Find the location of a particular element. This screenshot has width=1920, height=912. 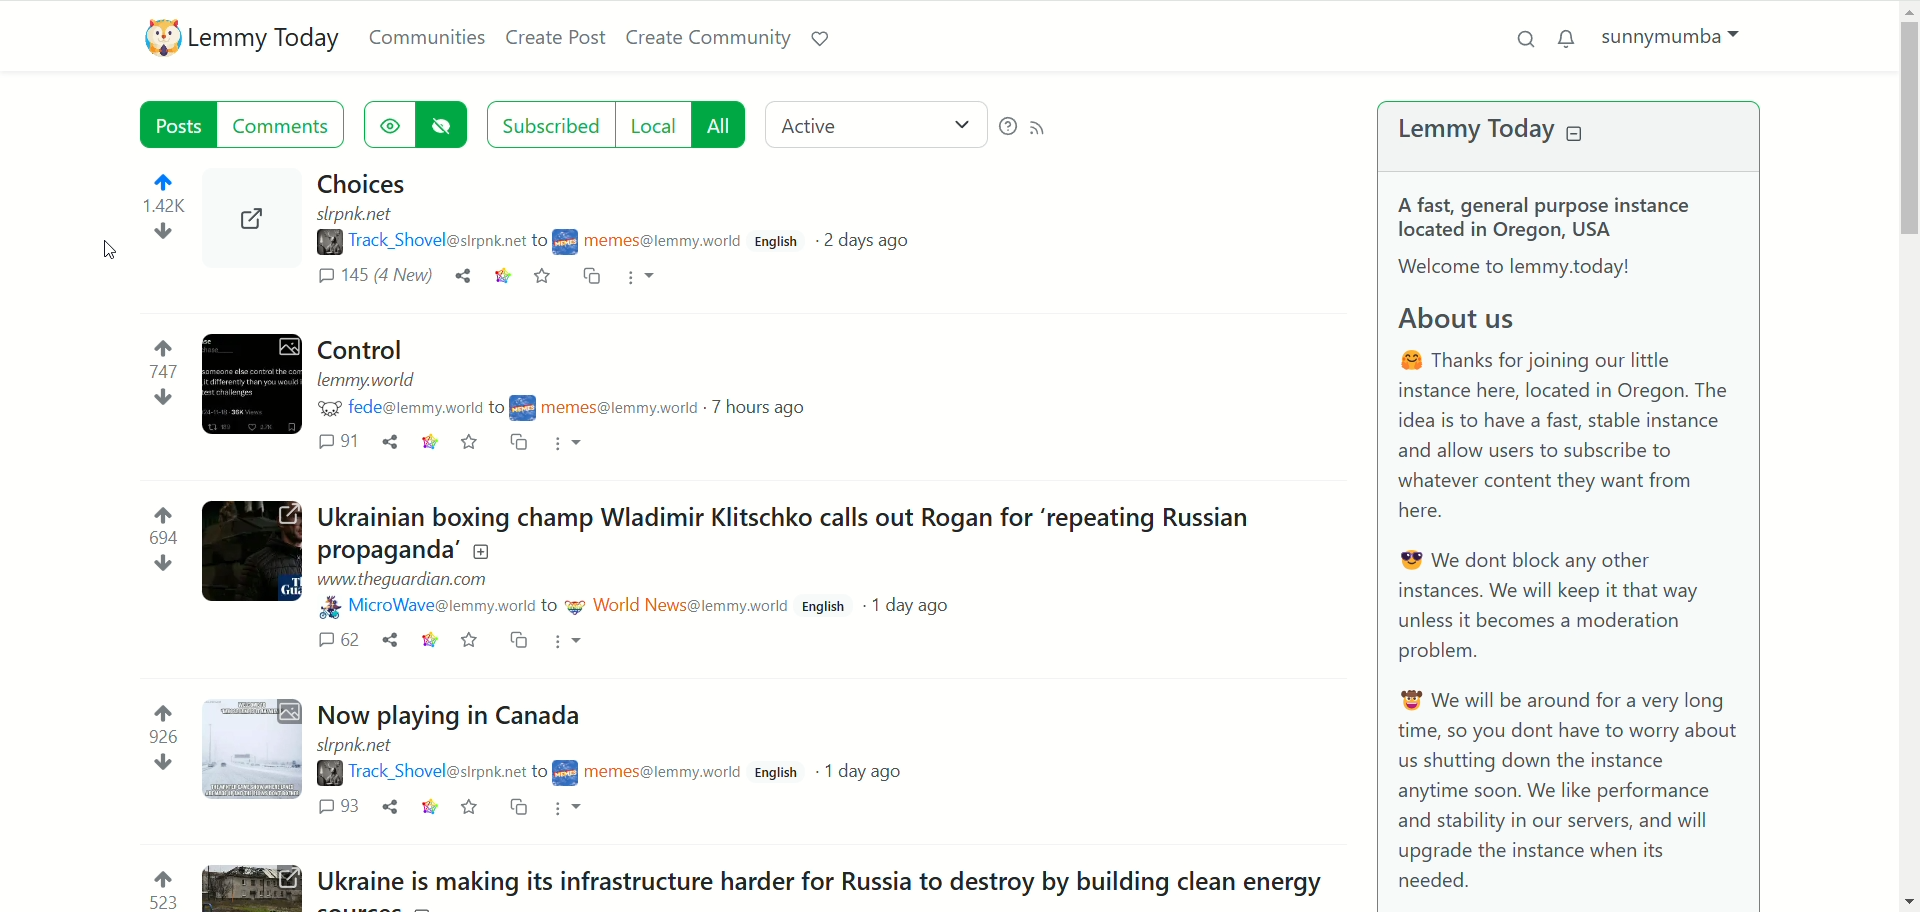

share is located at coordinates (466, 279).